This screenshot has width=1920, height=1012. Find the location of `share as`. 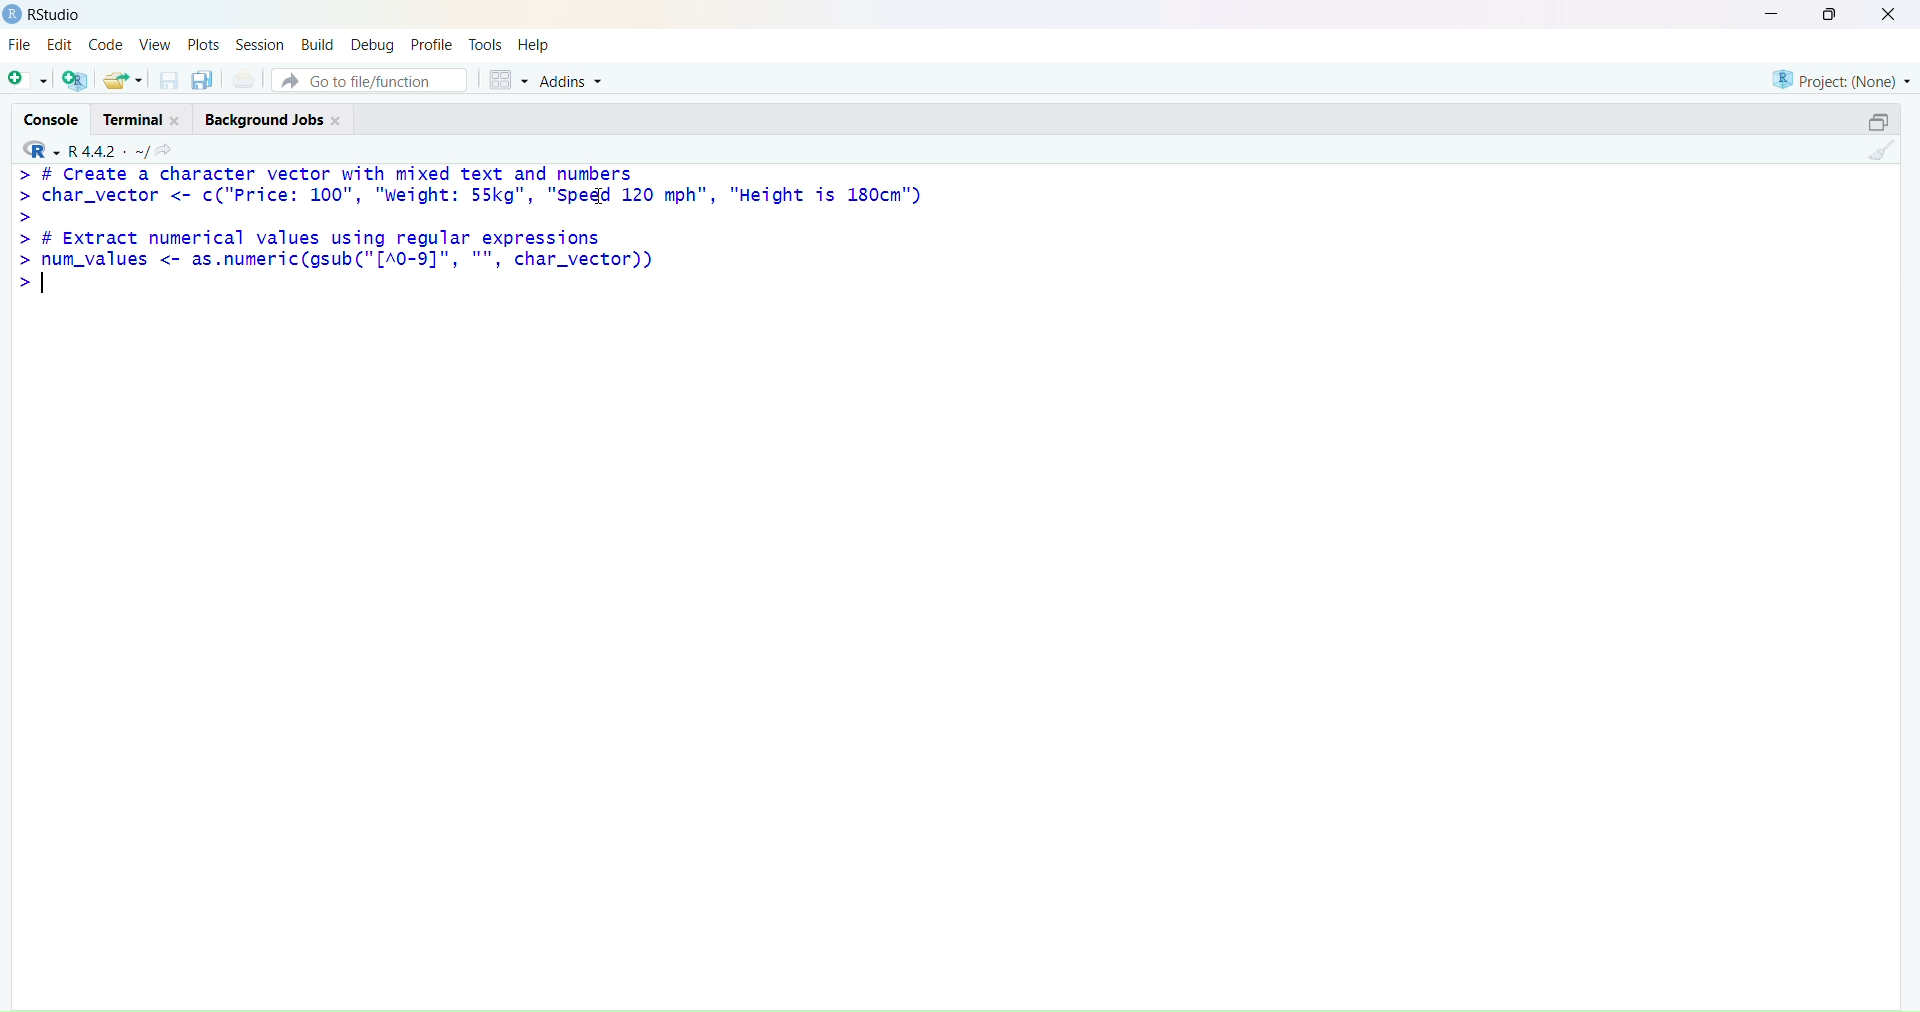

share as is located at coordinates (124, 80).